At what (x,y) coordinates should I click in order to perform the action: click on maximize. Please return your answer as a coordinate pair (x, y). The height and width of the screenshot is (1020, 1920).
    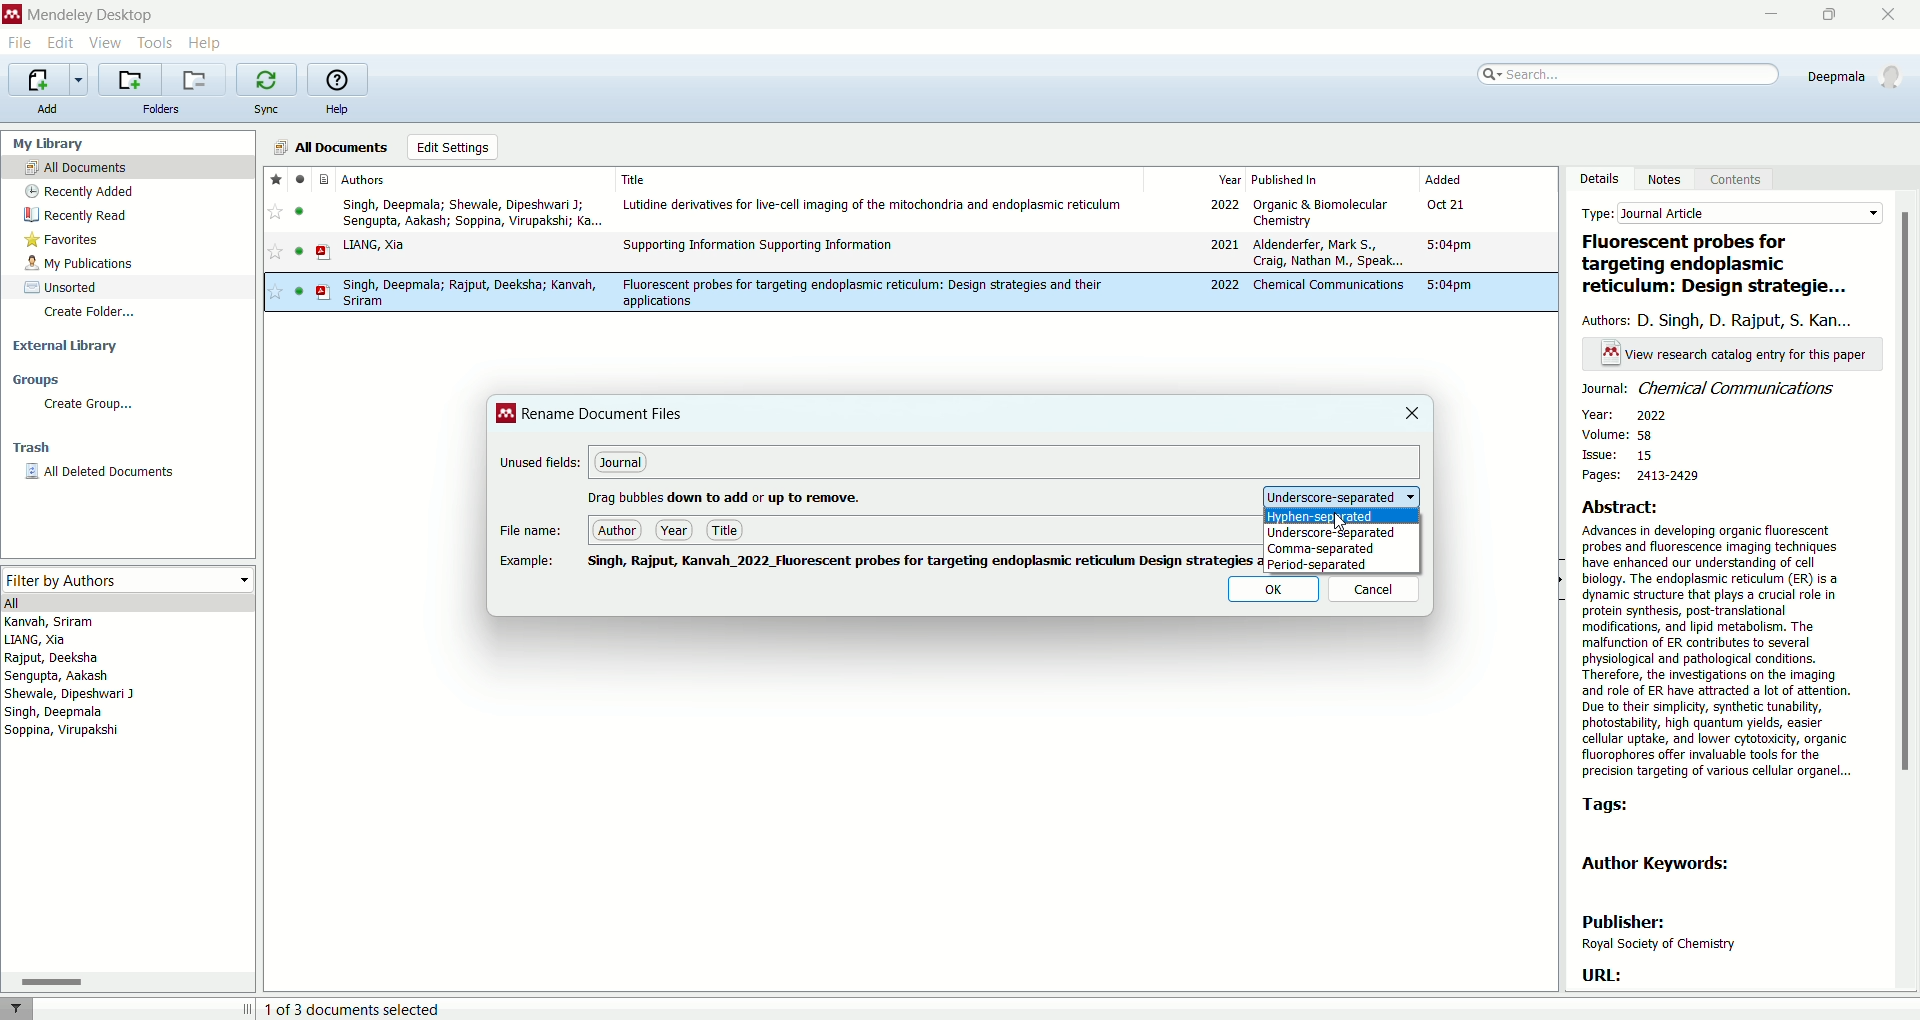
    Looking at the image, I should click on (1831, 15).